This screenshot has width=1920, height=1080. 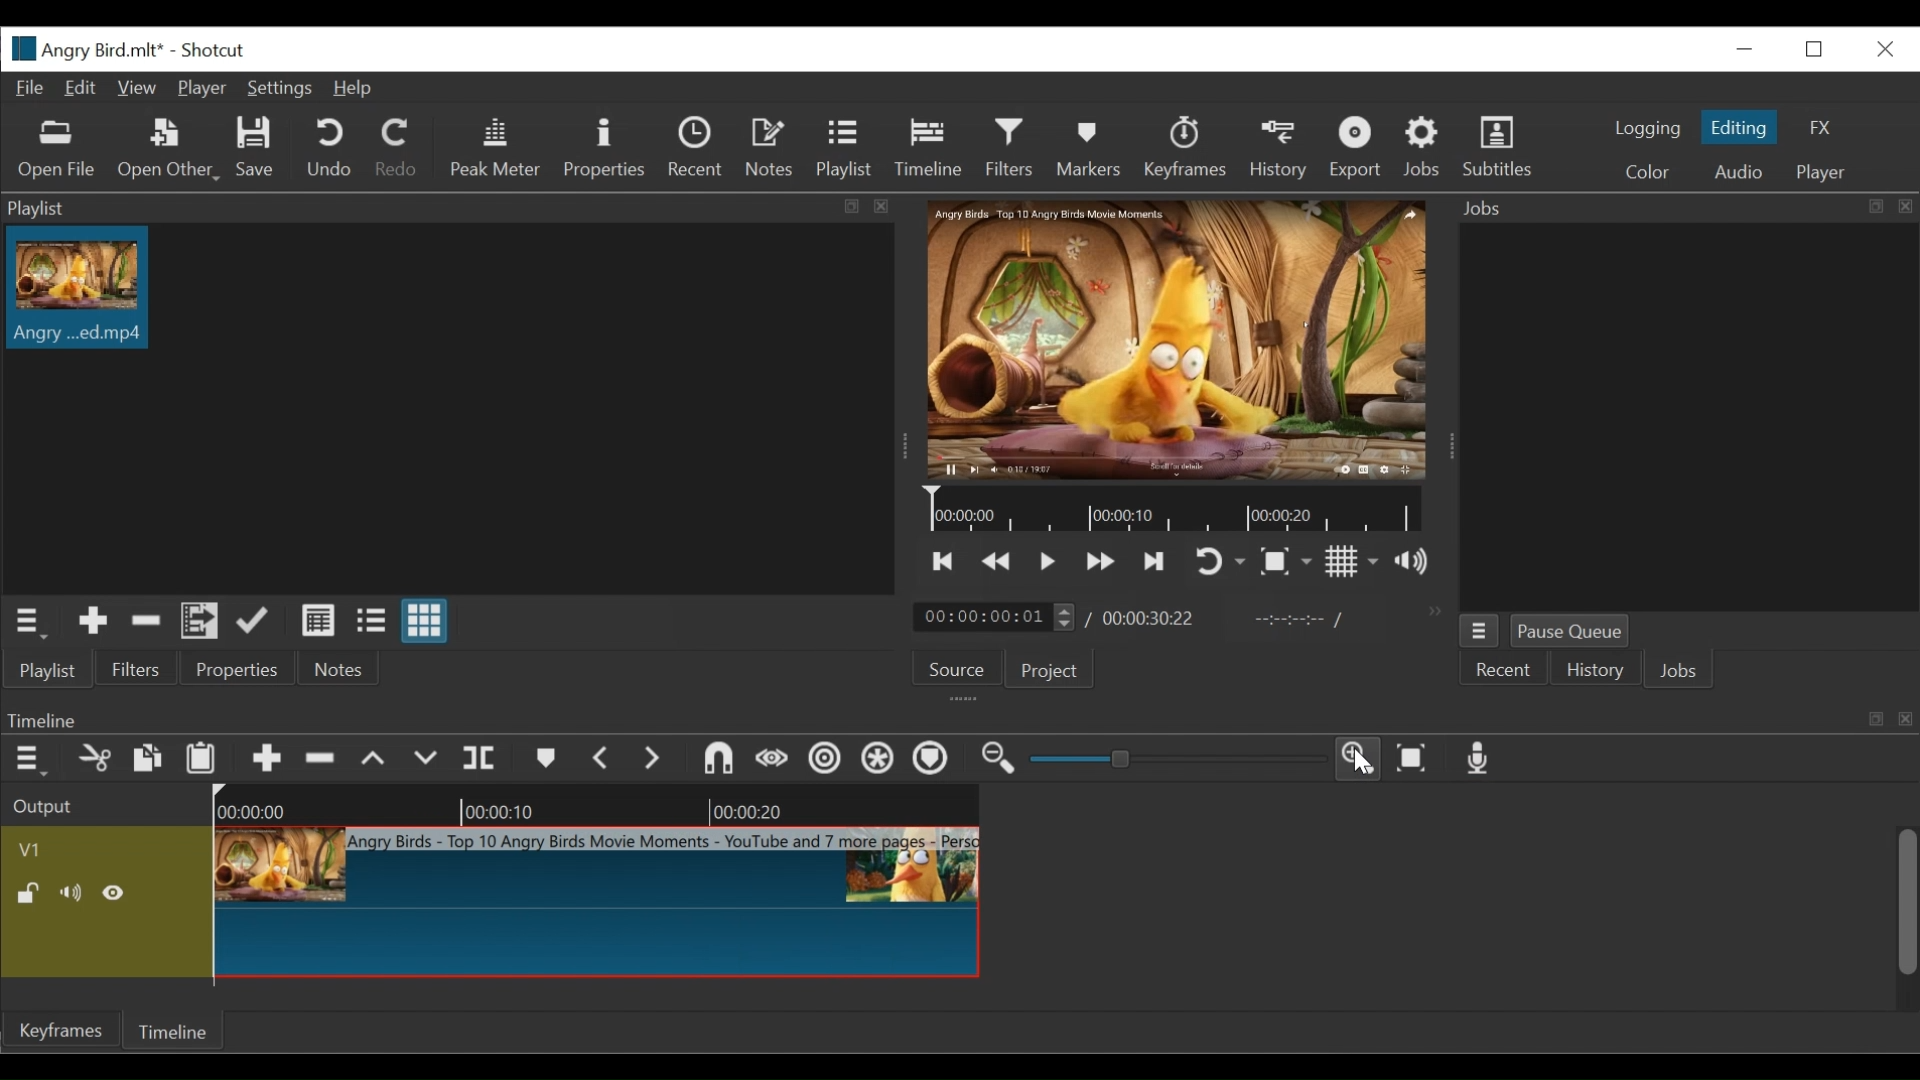 I want to click on minimize, so click(x=1744, y=49).